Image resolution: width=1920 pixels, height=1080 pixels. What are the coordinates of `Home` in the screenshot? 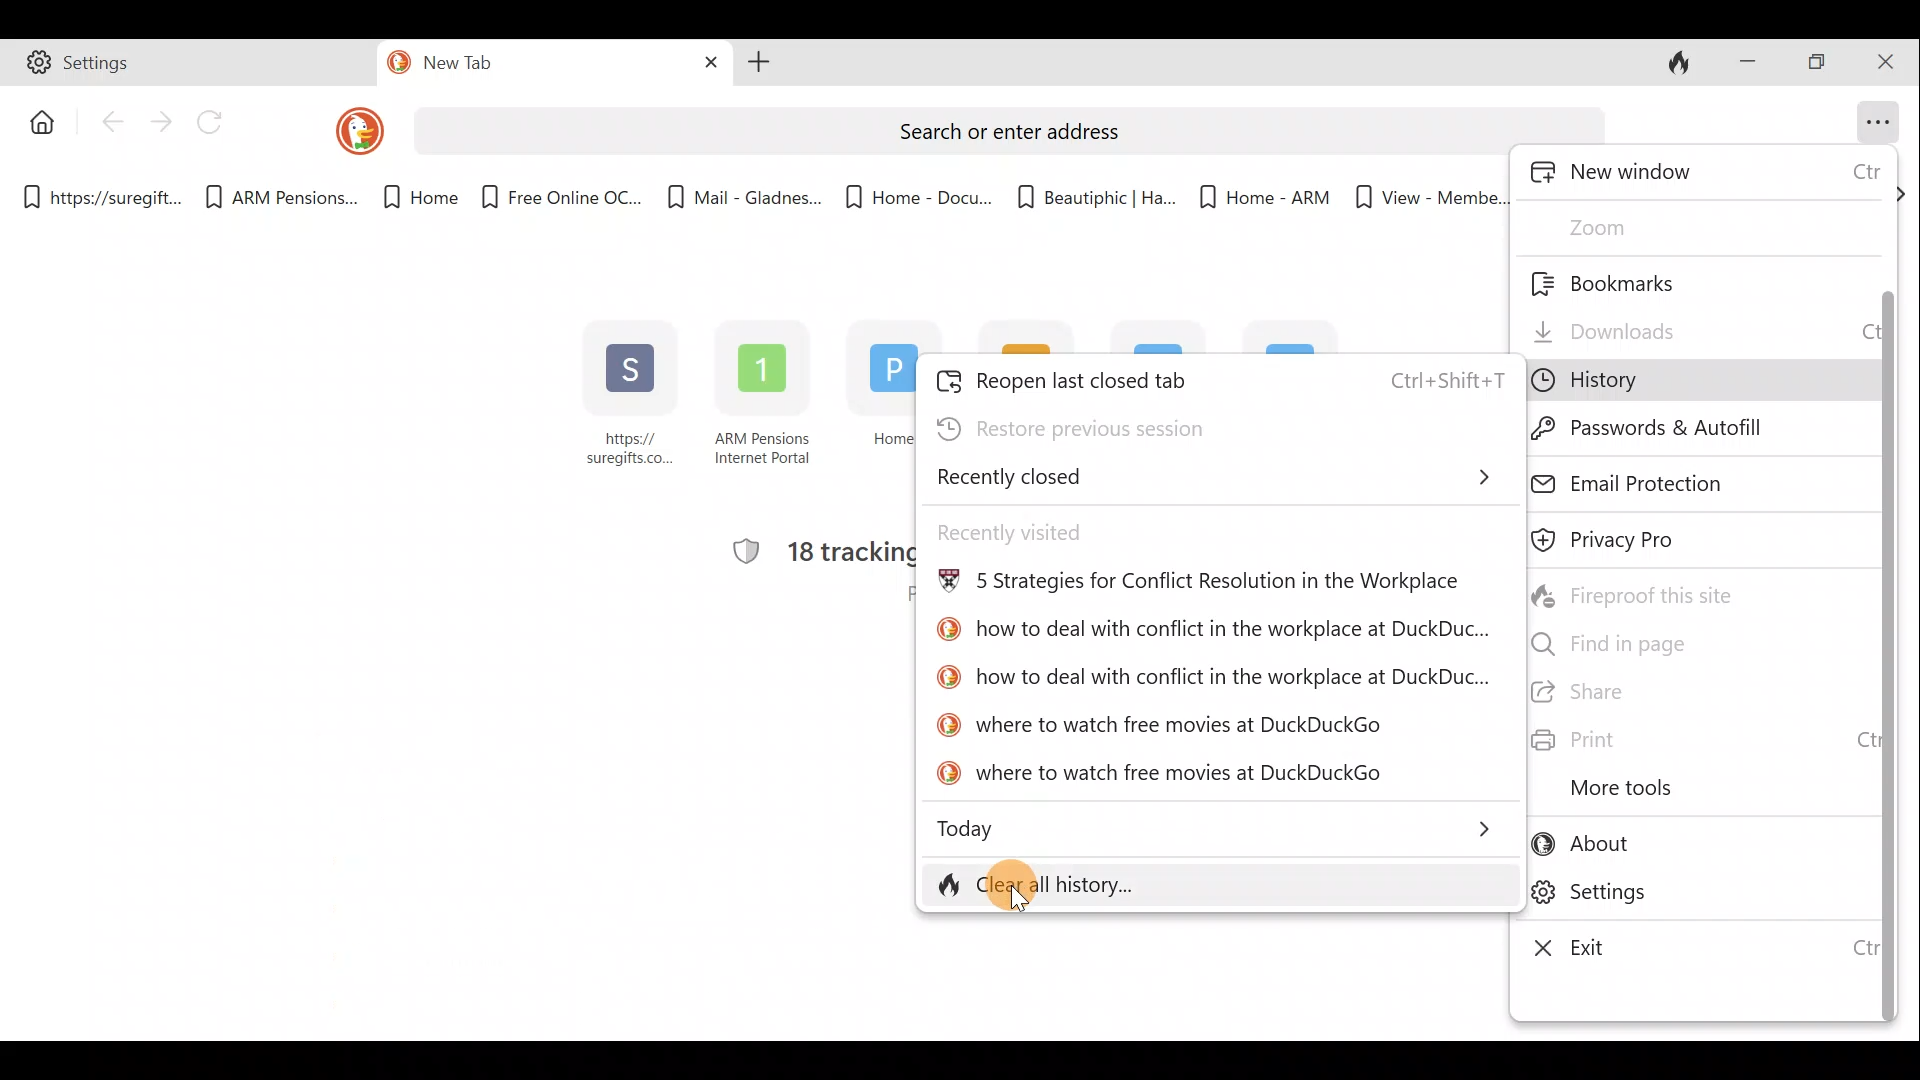 It's located at (409, 198).